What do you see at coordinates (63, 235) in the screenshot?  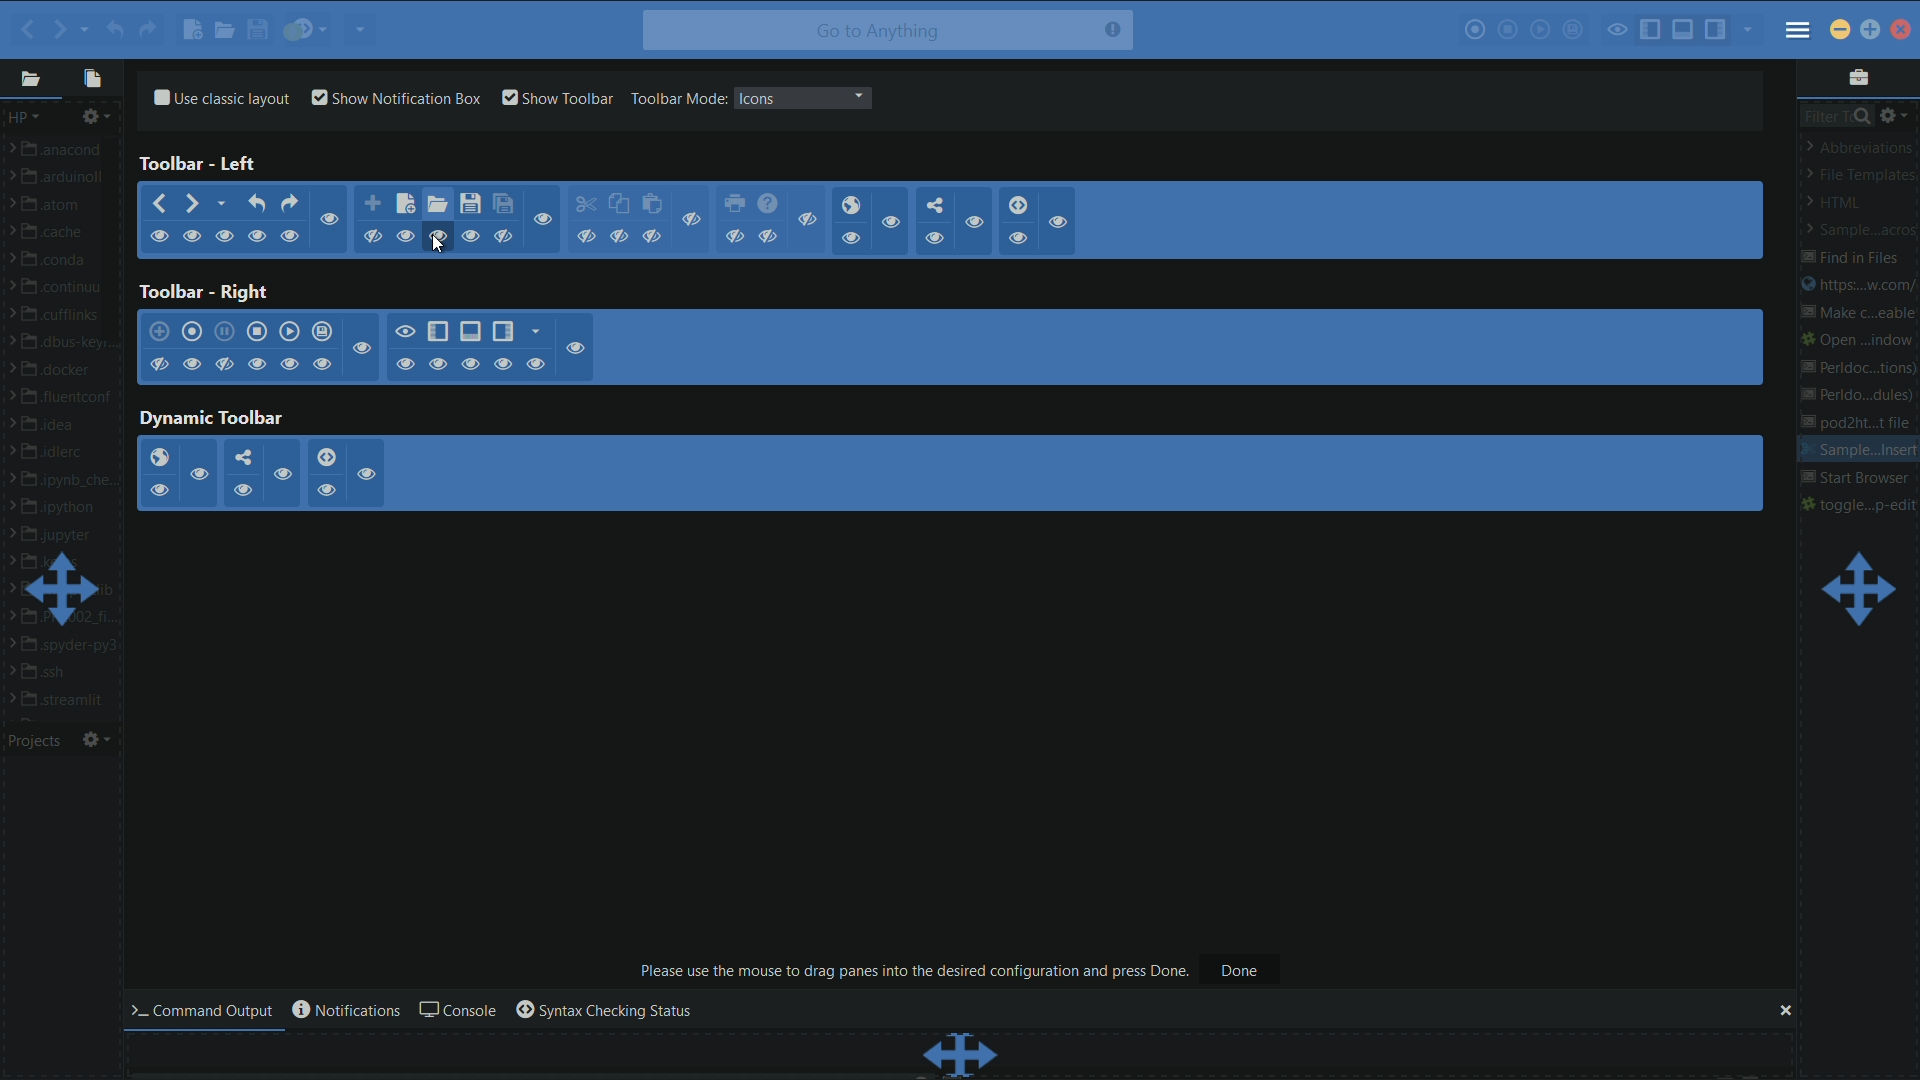 I see `.cache` at bounding box center [63, 235].